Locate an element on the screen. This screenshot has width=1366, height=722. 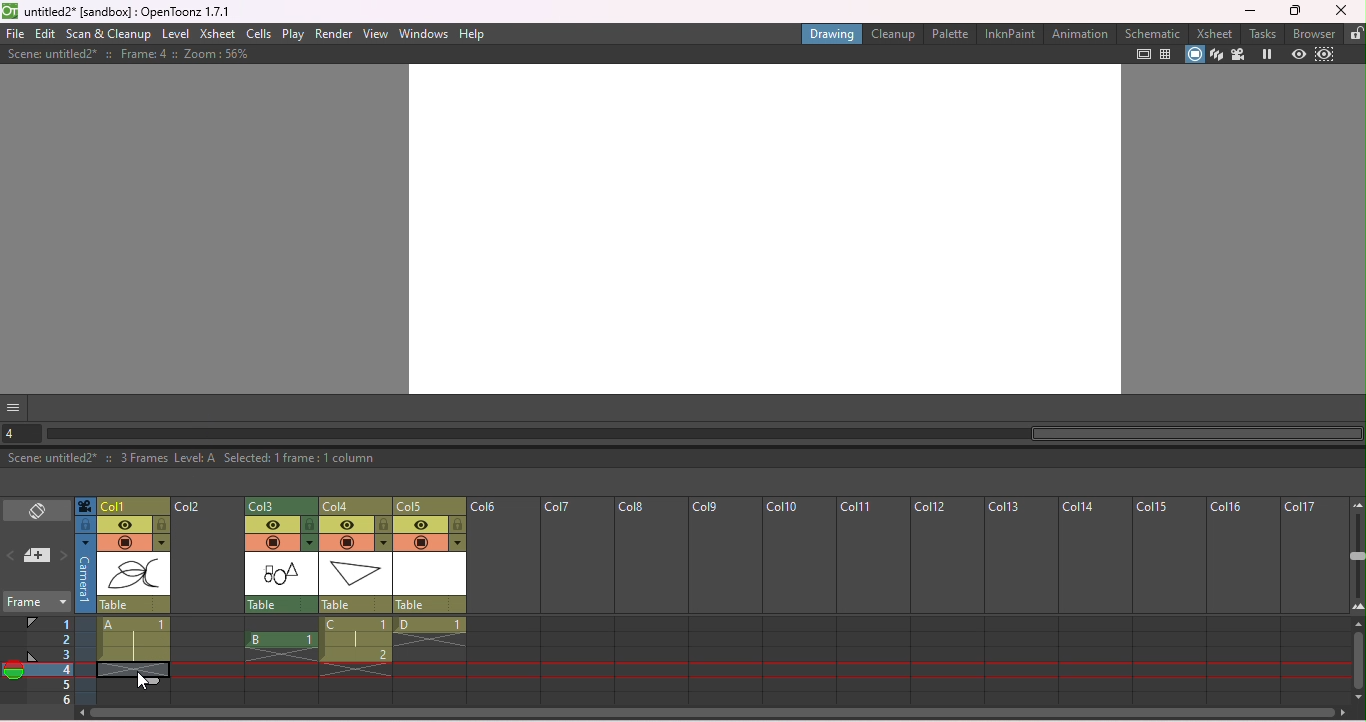
Horizontal scroll bar is located at coordinates (717, 715).